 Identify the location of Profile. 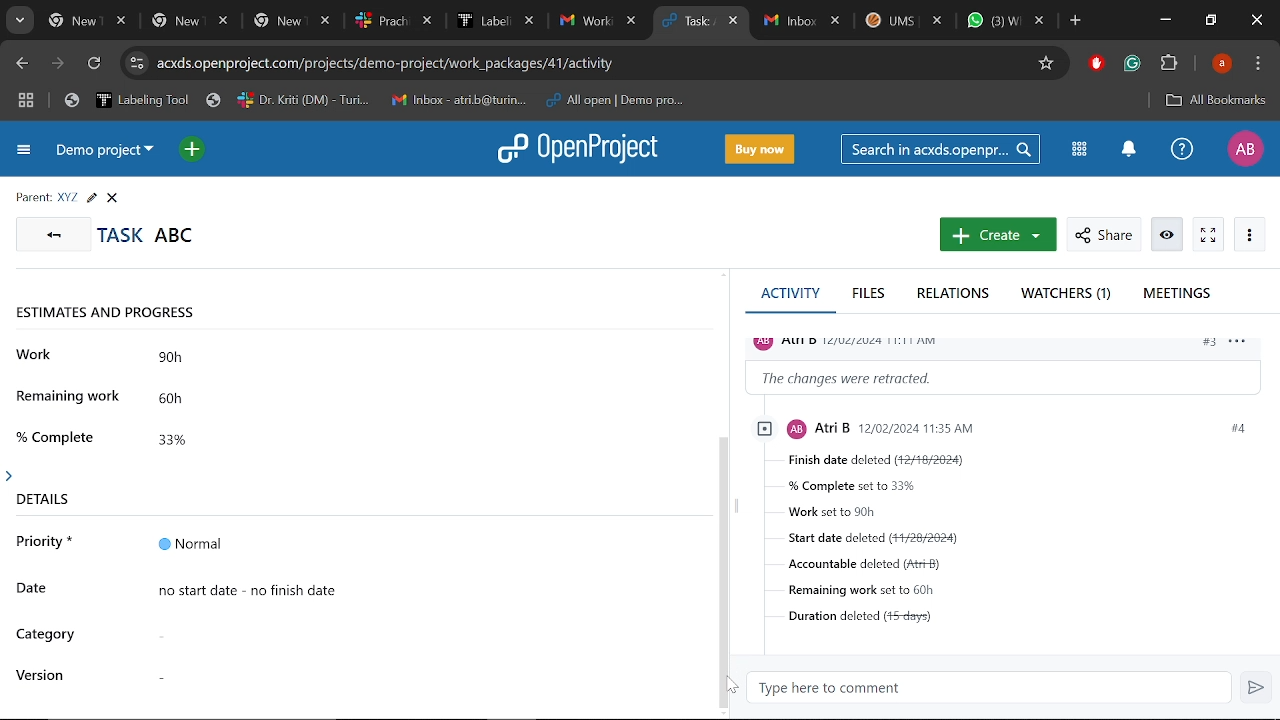
(1243, 149).